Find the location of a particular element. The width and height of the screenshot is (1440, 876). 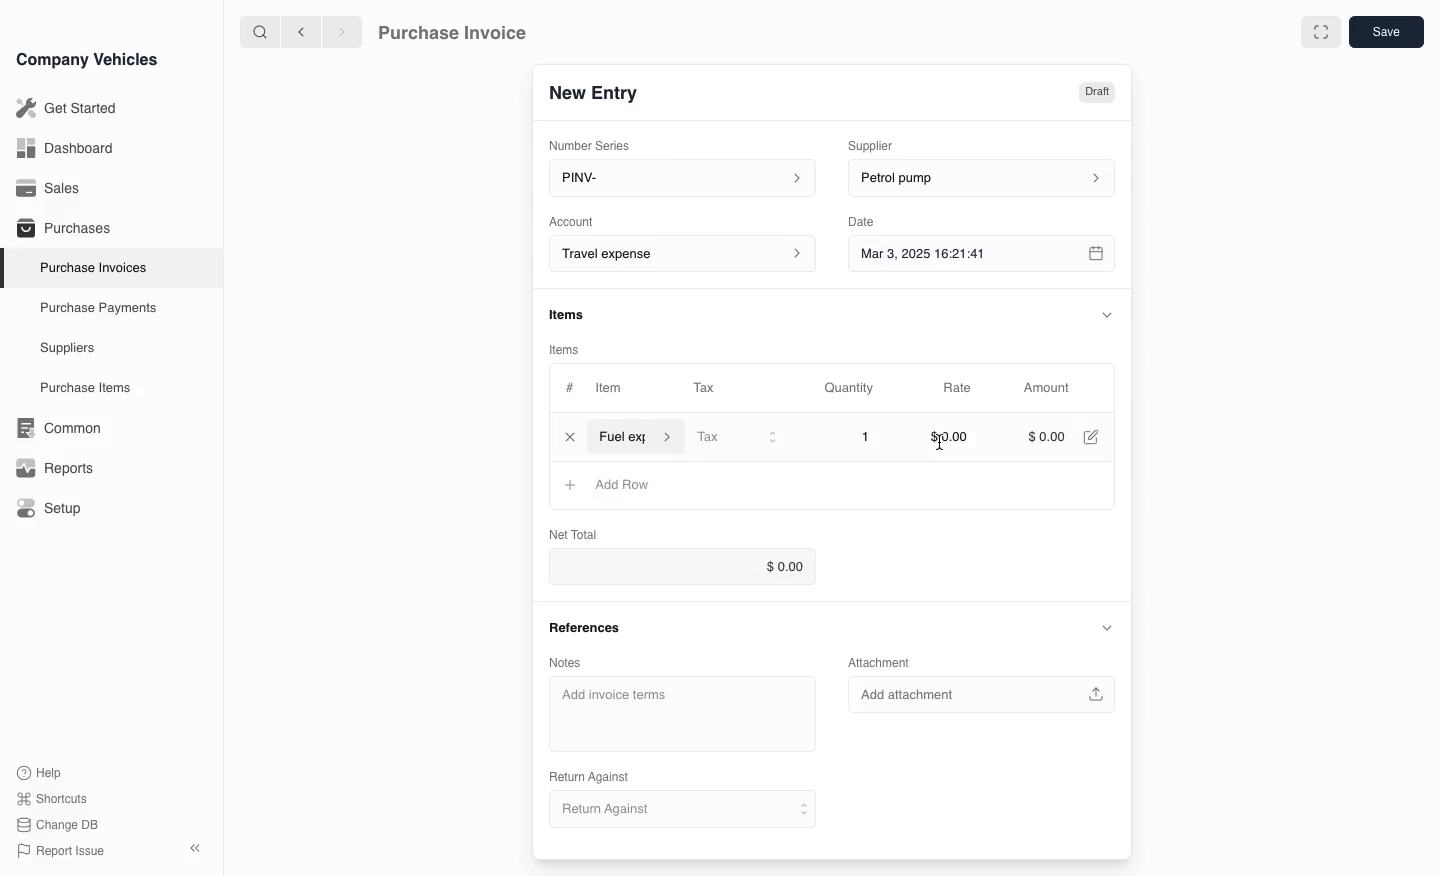

close is located at coordinates (569, 439).